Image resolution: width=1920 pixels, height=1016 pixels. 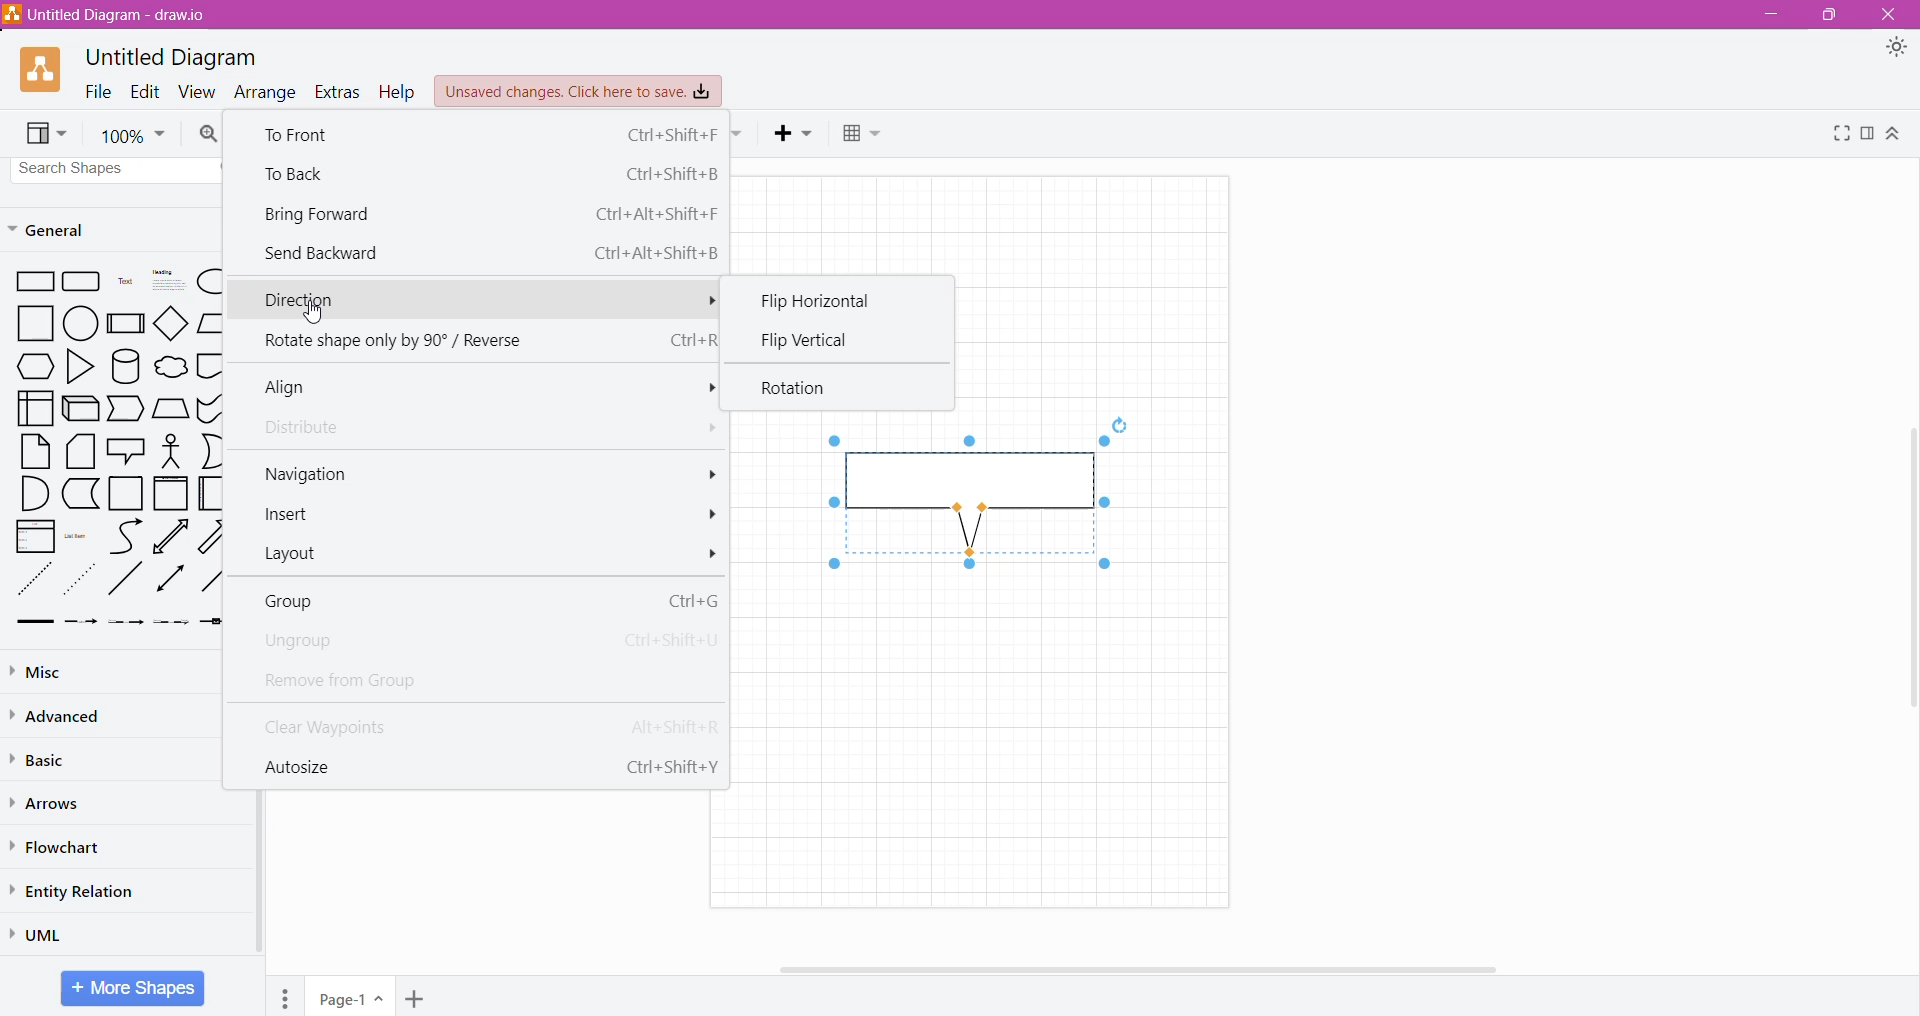 What do you see at coordinates (486, 765) in the screenshot?
I see `Autosize` at bounding box center [486, 765].